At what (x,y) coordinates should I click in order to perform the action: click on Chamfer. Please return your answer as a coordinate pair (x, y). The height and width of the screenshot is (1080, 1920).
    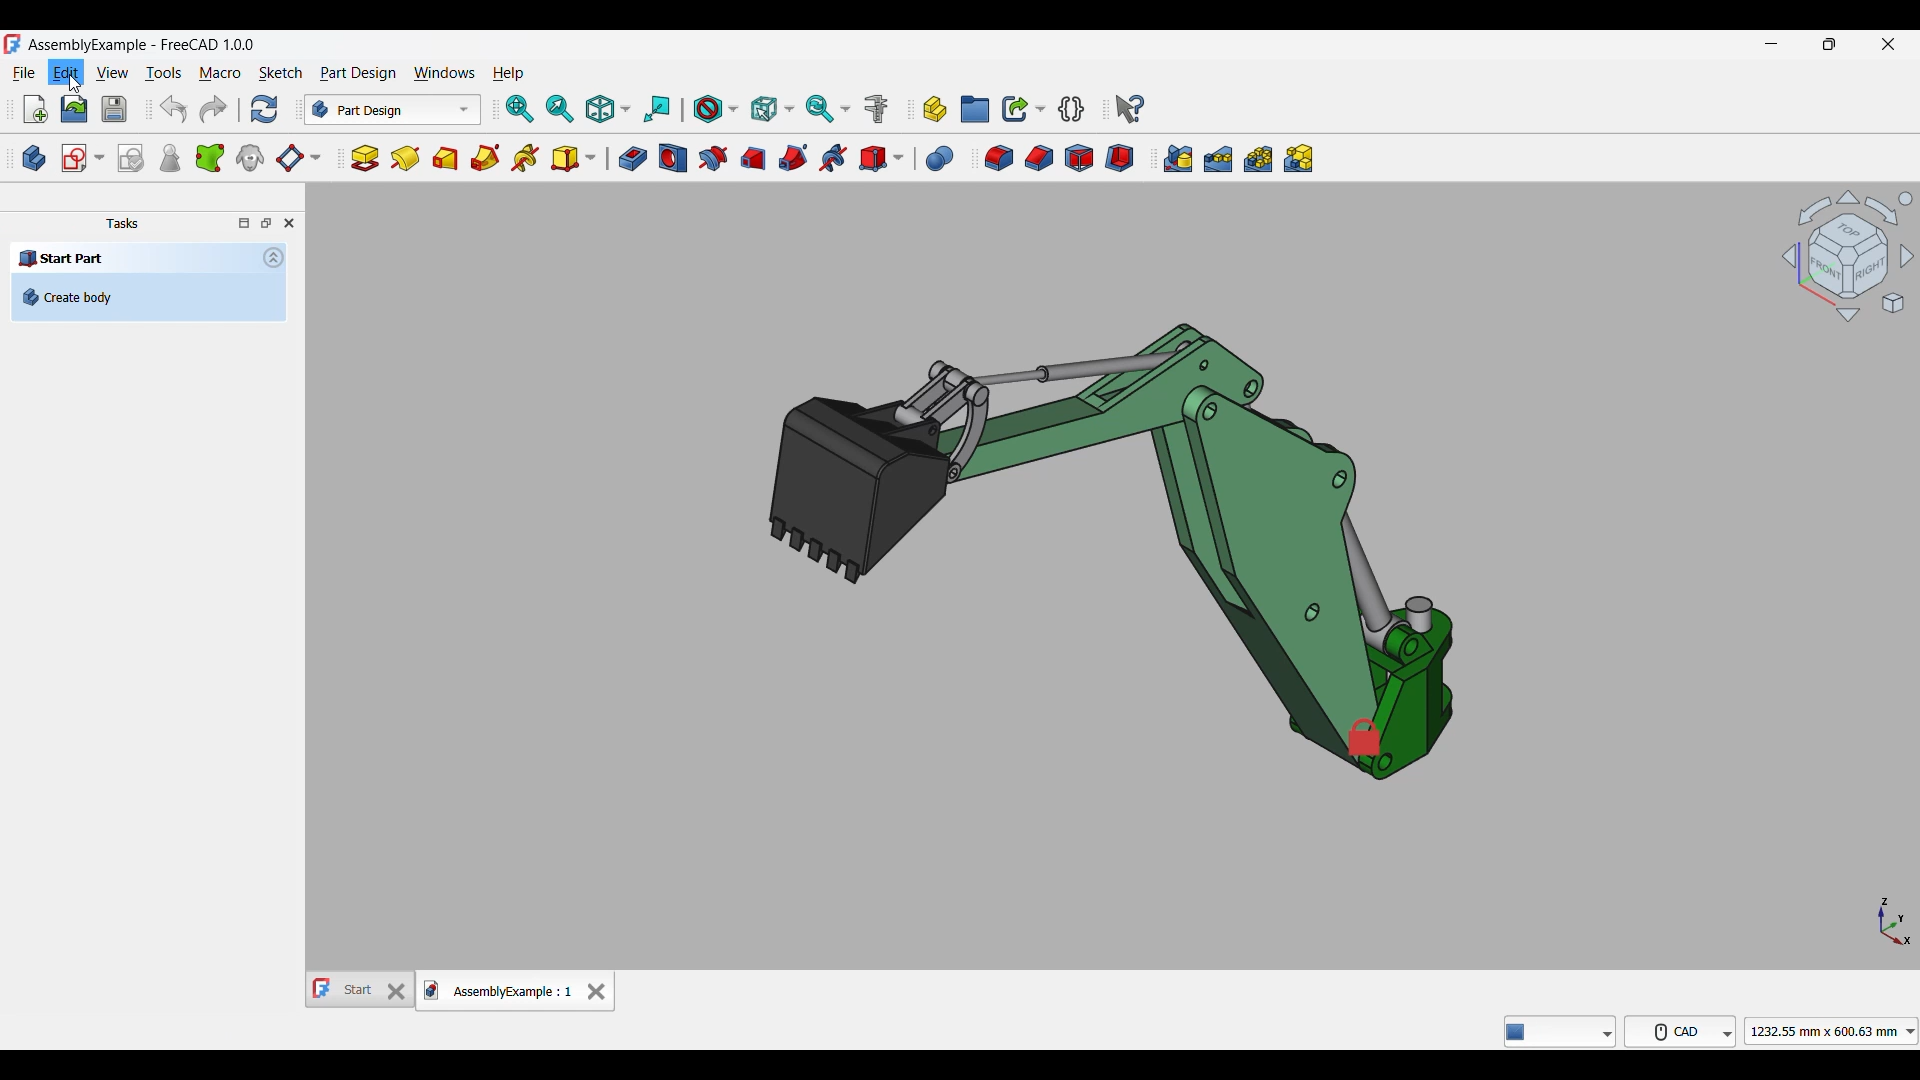
    Looking at the image, I should click on (1039, 158).